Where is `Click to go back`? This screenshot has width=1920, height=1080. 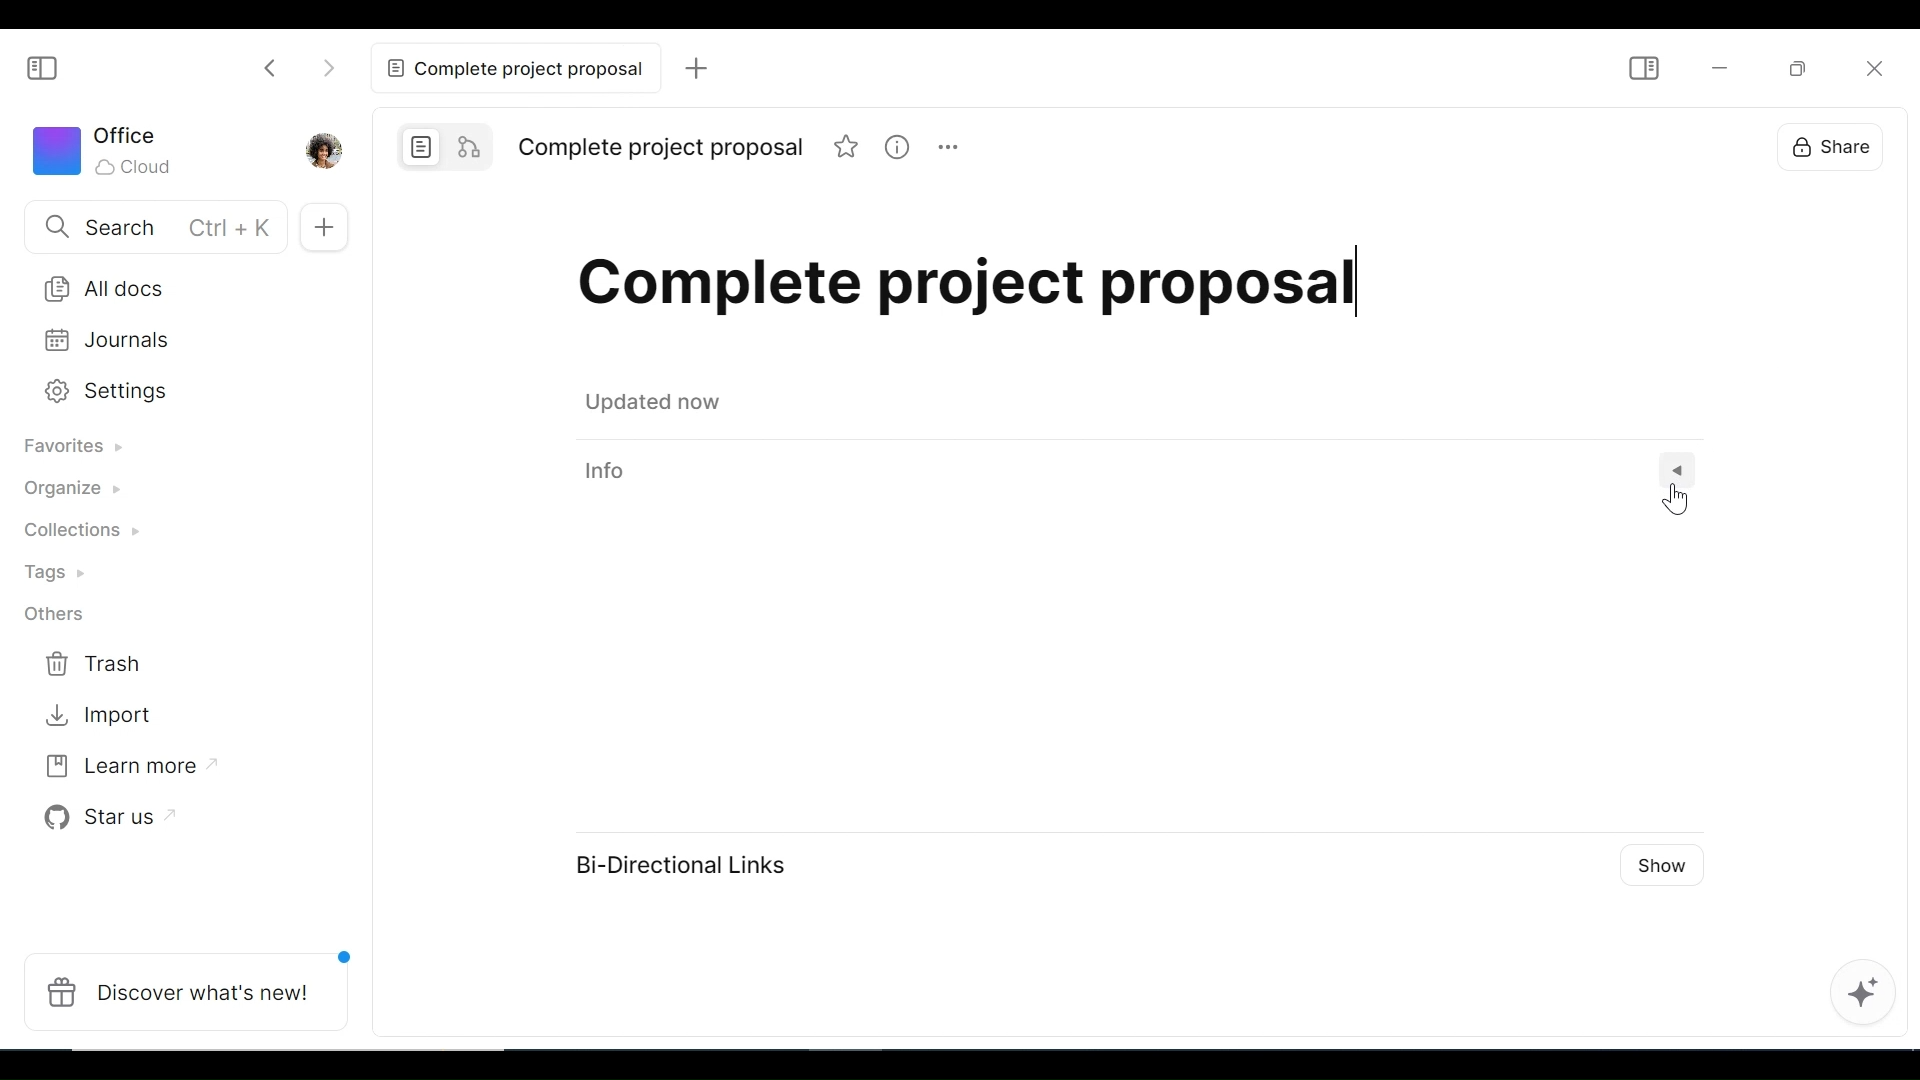 Click to go back is located at coordinates (262, 69).